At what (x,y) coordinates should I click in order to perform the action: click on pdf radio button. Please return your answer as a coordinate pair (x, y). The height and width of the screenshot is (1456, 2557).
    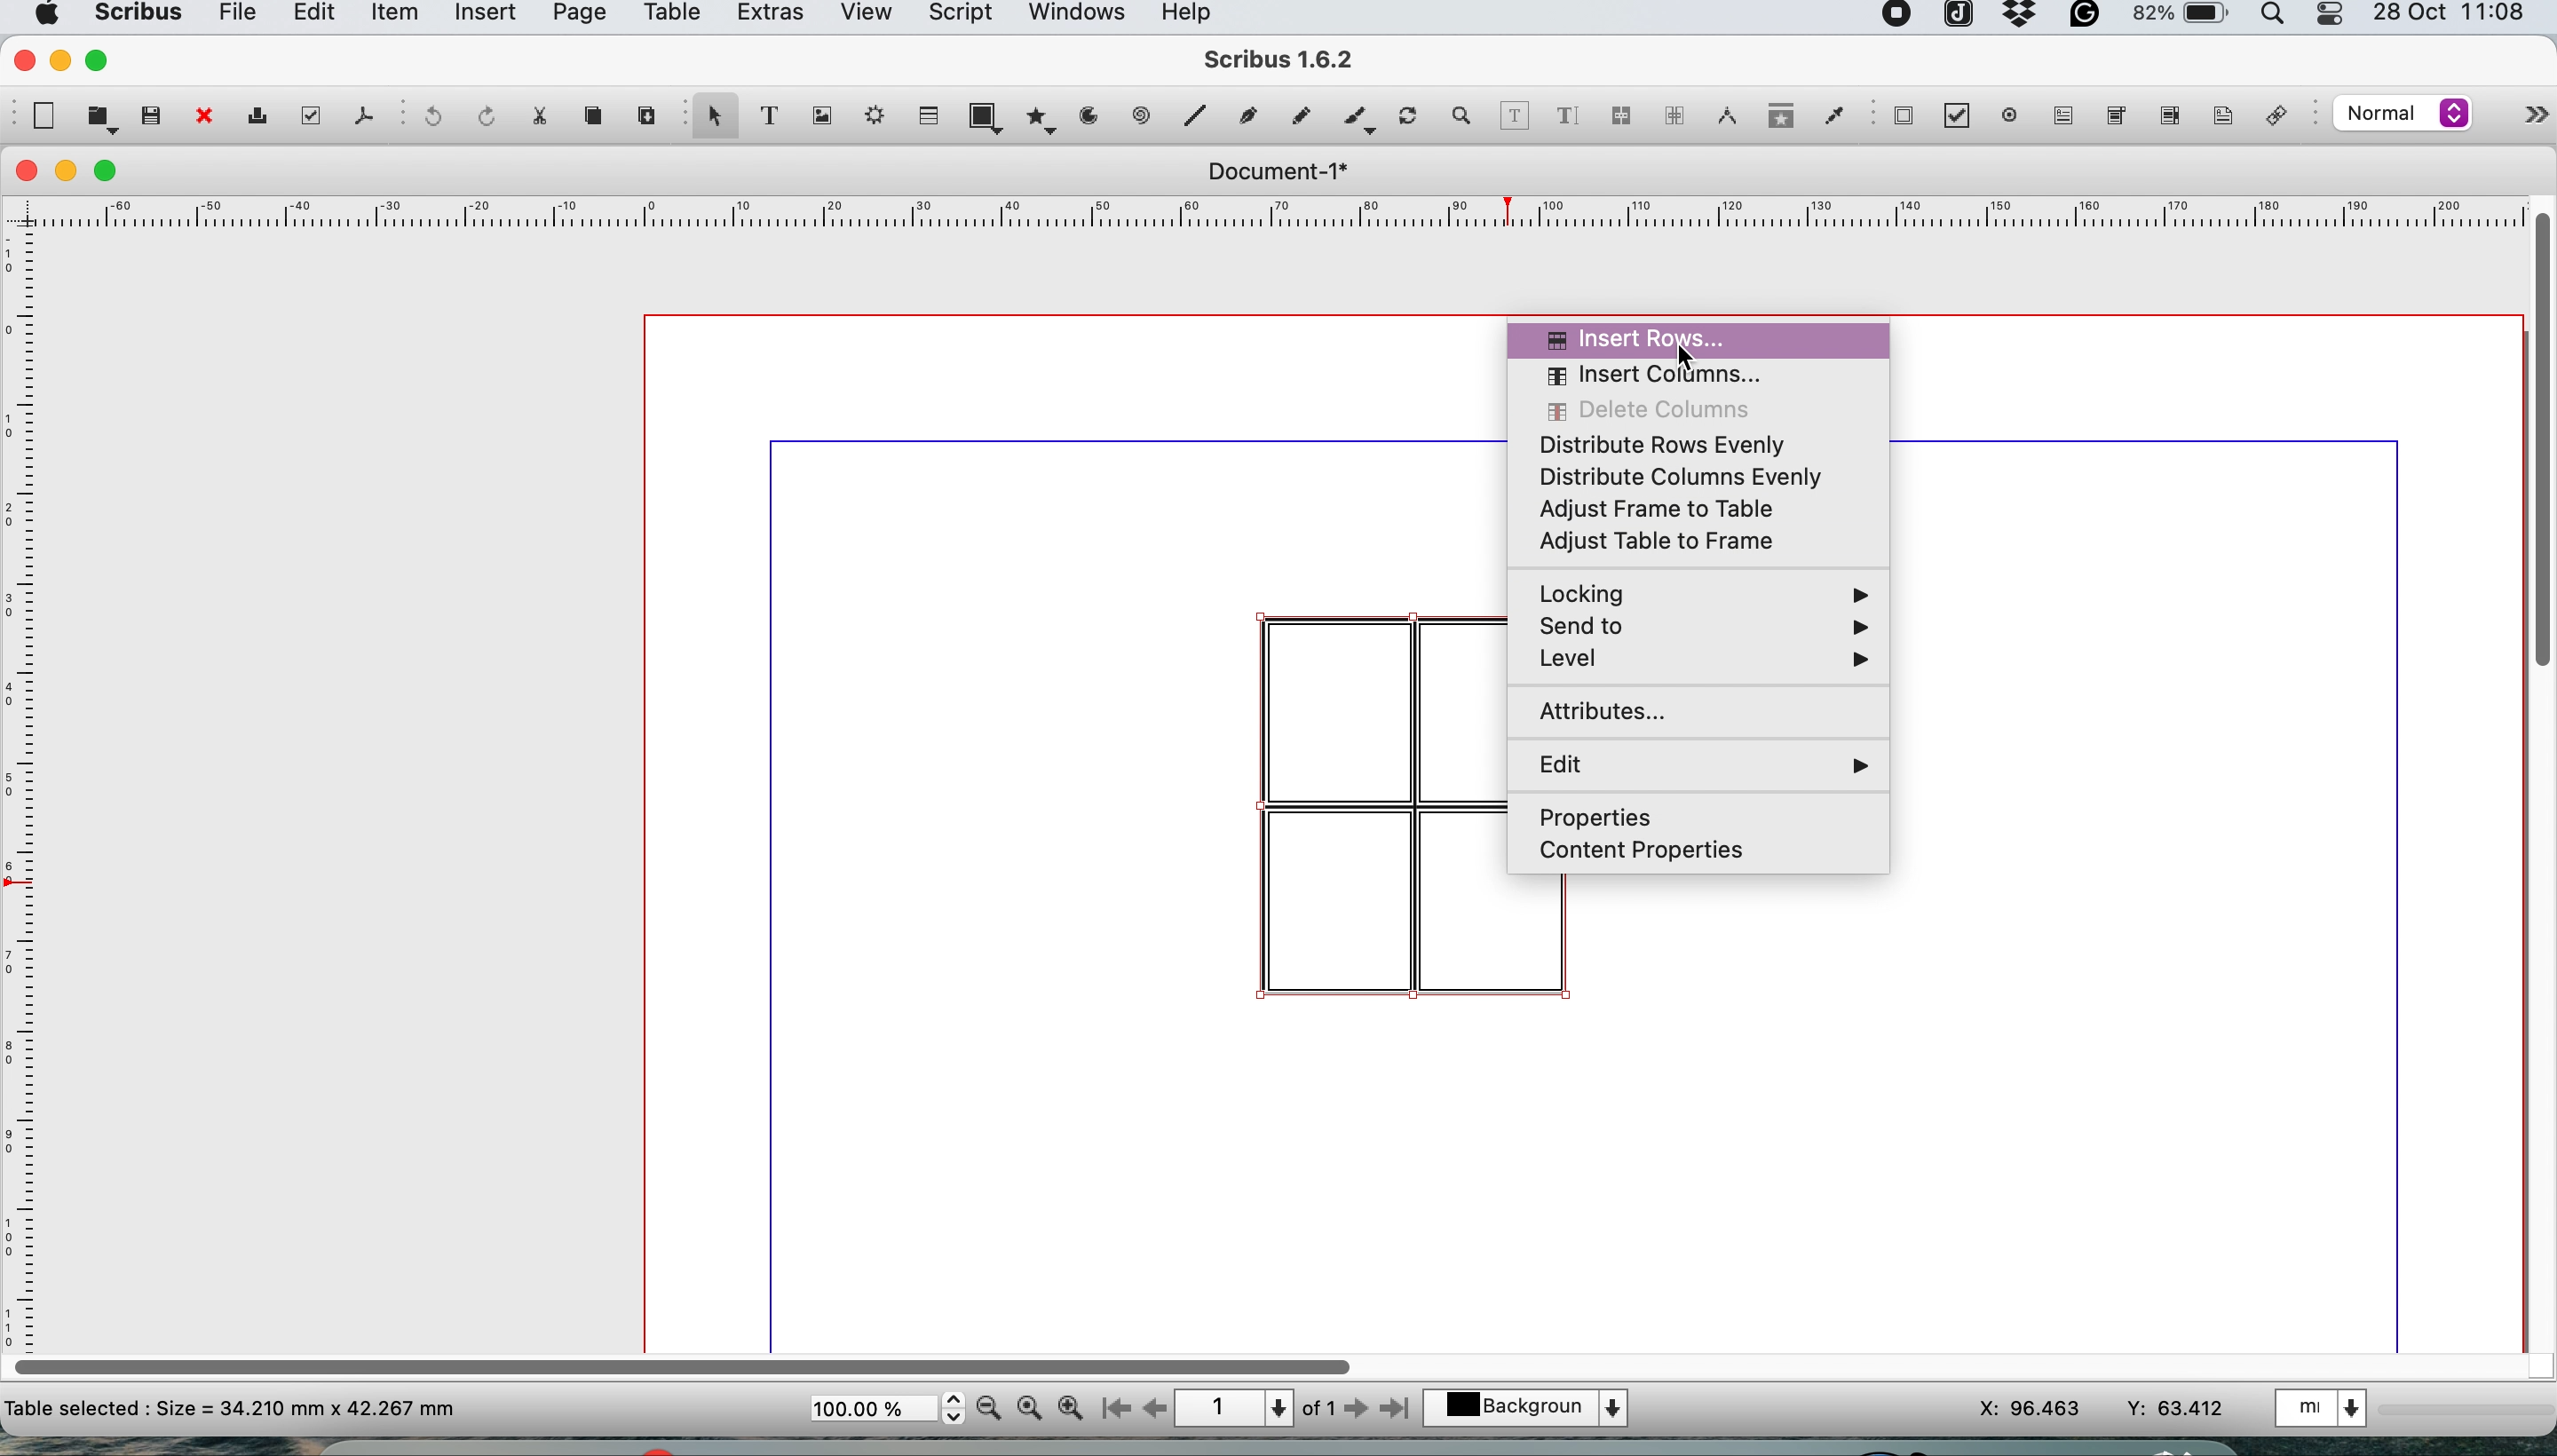
    Looking at the image, I should click on (2010, 115).